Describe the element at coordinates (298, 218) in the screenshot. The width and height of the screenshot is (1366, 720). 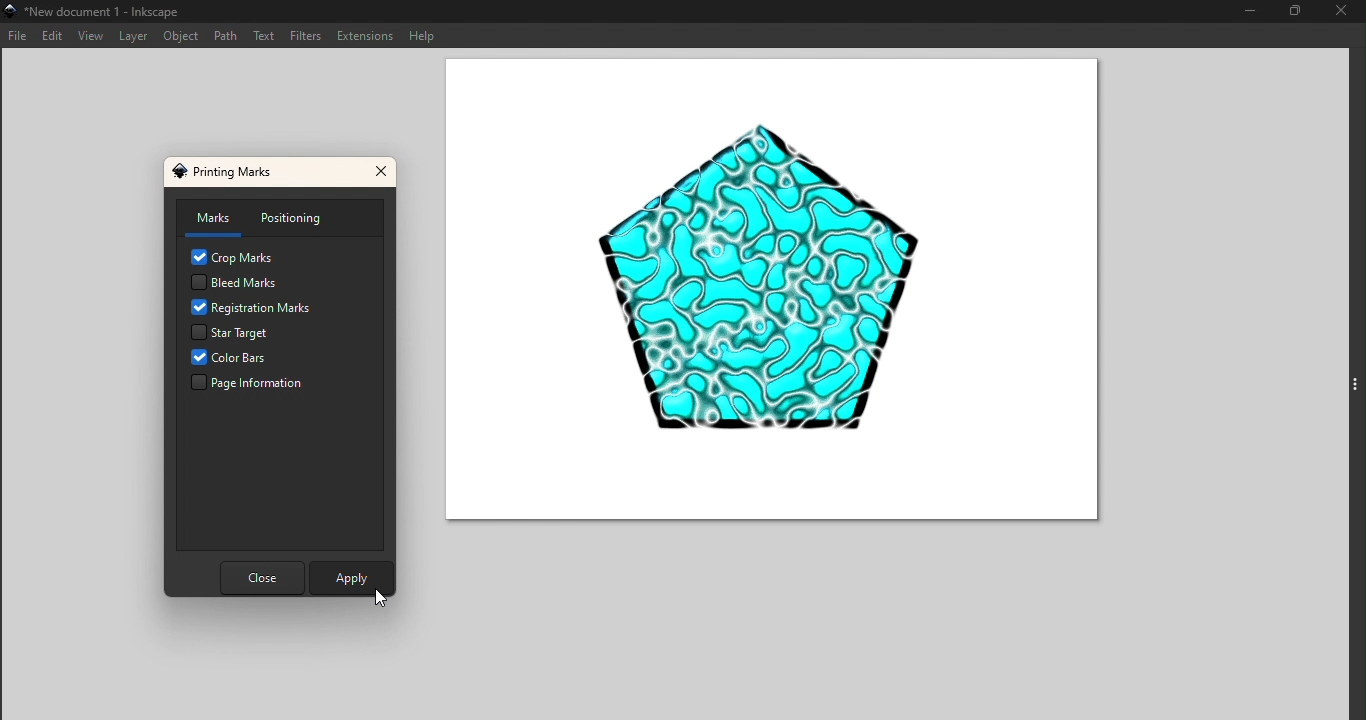
I see `Positioning` at that location.